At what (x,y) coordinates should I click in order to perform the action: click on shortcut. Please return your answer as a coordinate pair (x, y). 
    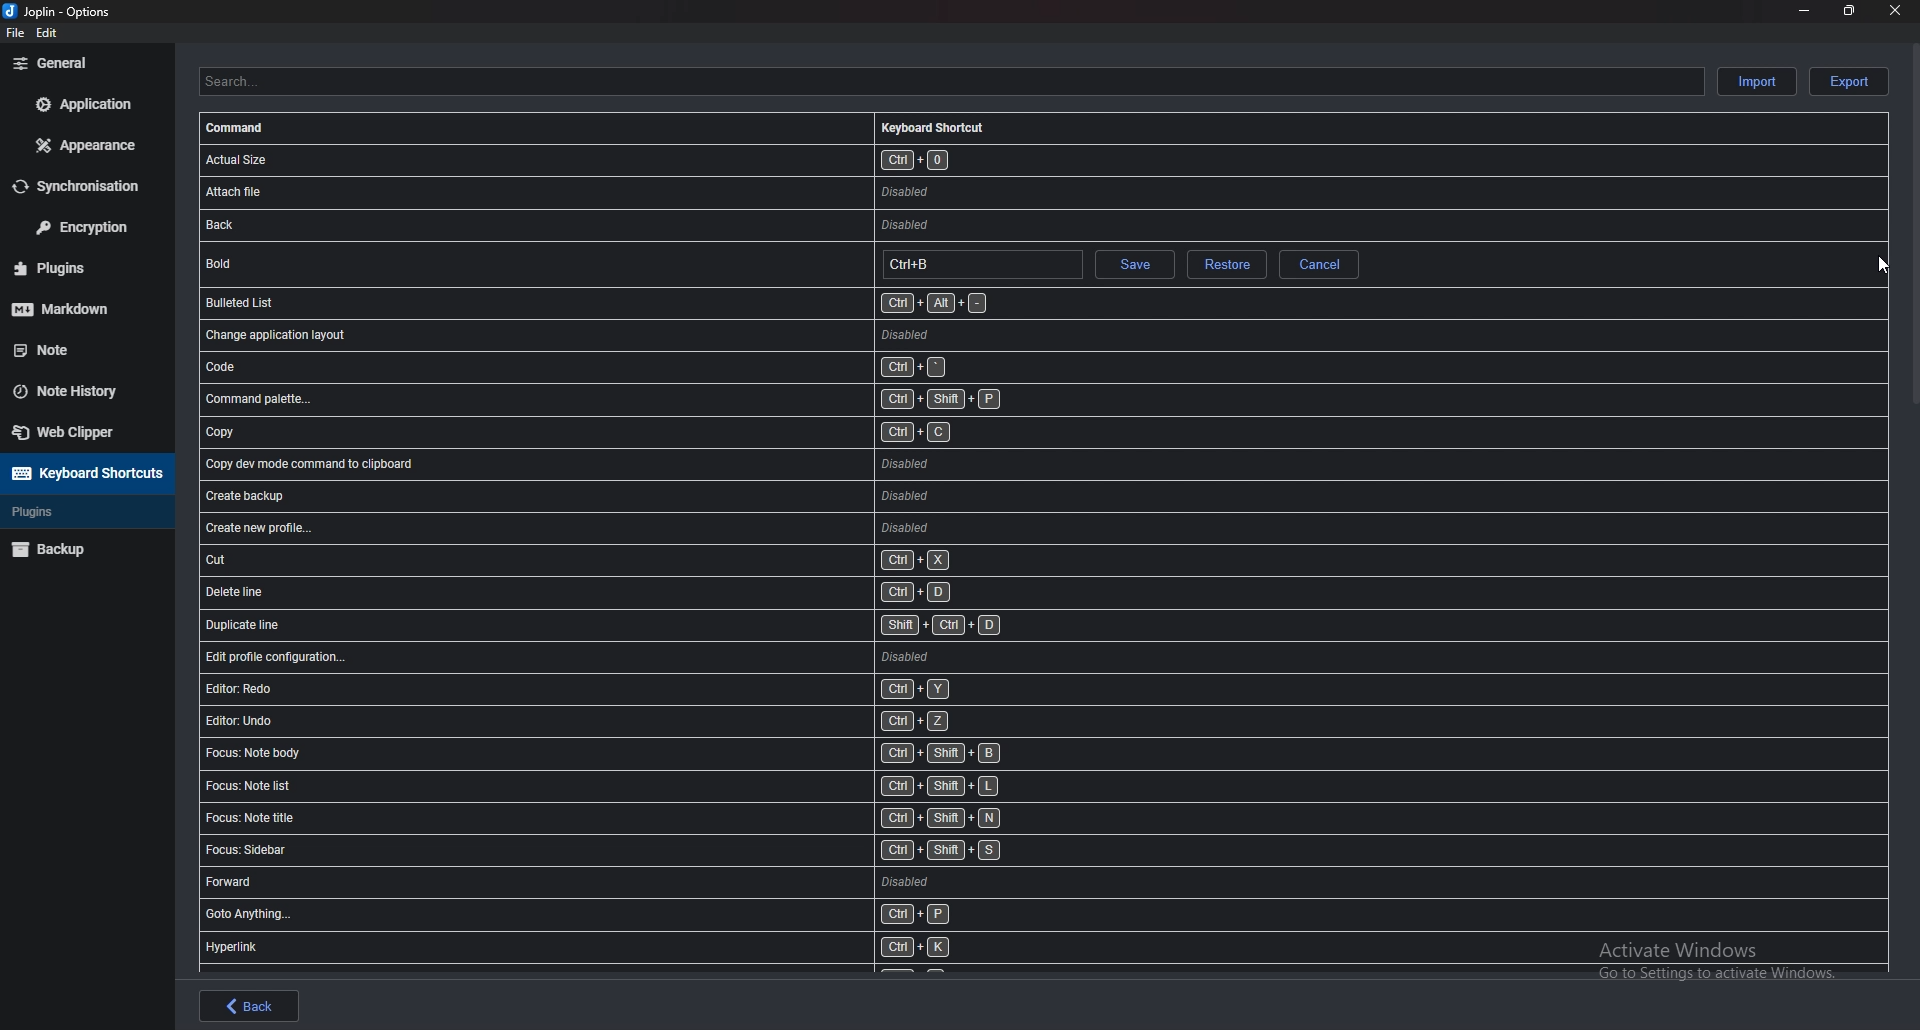
    Looking at the image, I should click on (661, 884).